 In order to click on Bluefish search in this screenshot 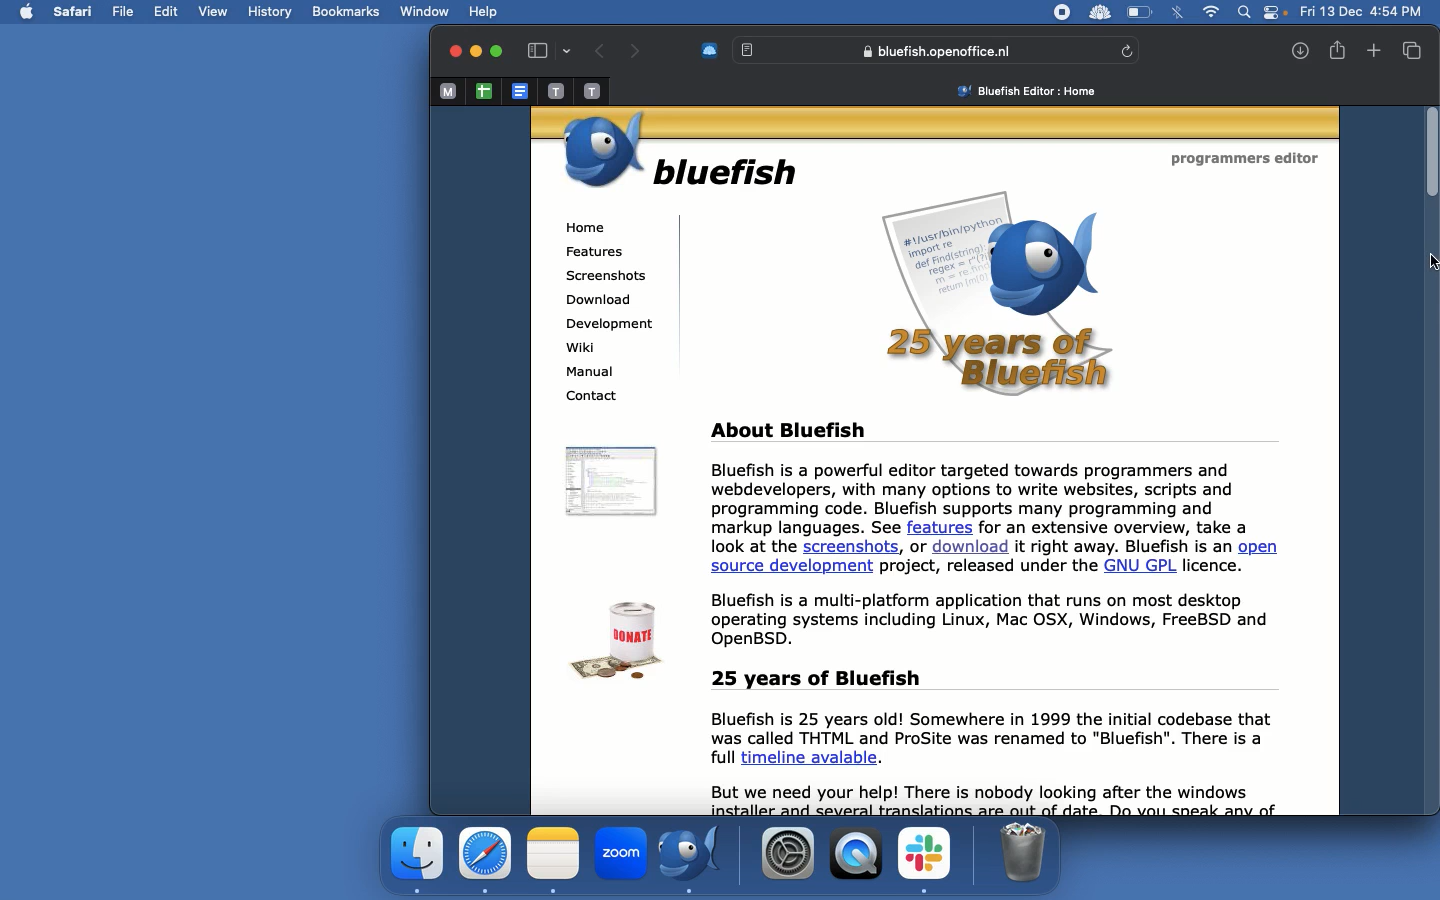, I will do `click(923, 50)`.